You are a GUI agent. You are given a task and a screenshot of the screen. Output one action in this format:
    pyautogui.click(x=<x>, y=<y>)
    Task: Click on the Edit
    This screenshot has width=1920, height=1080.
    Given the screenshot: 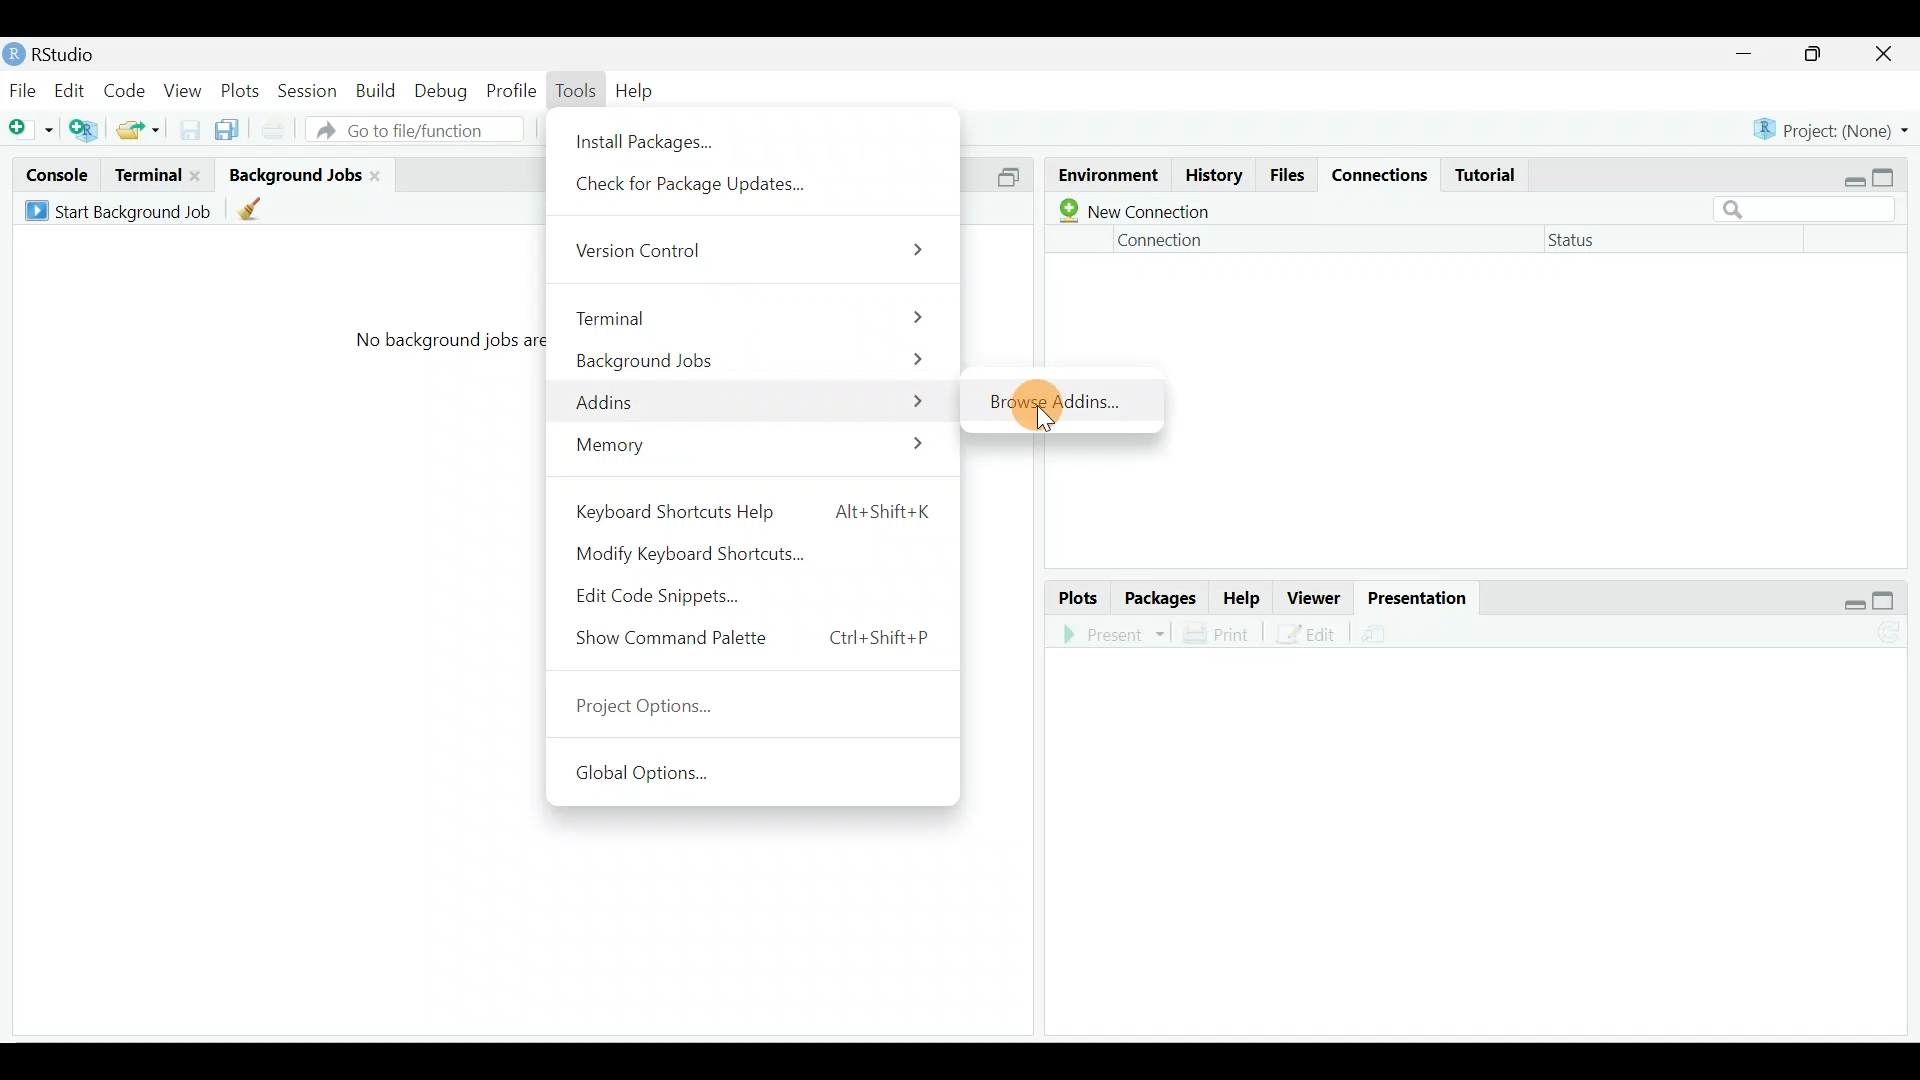 What is the action you would take?
    pyautogui.click(x=73, y=89)
    